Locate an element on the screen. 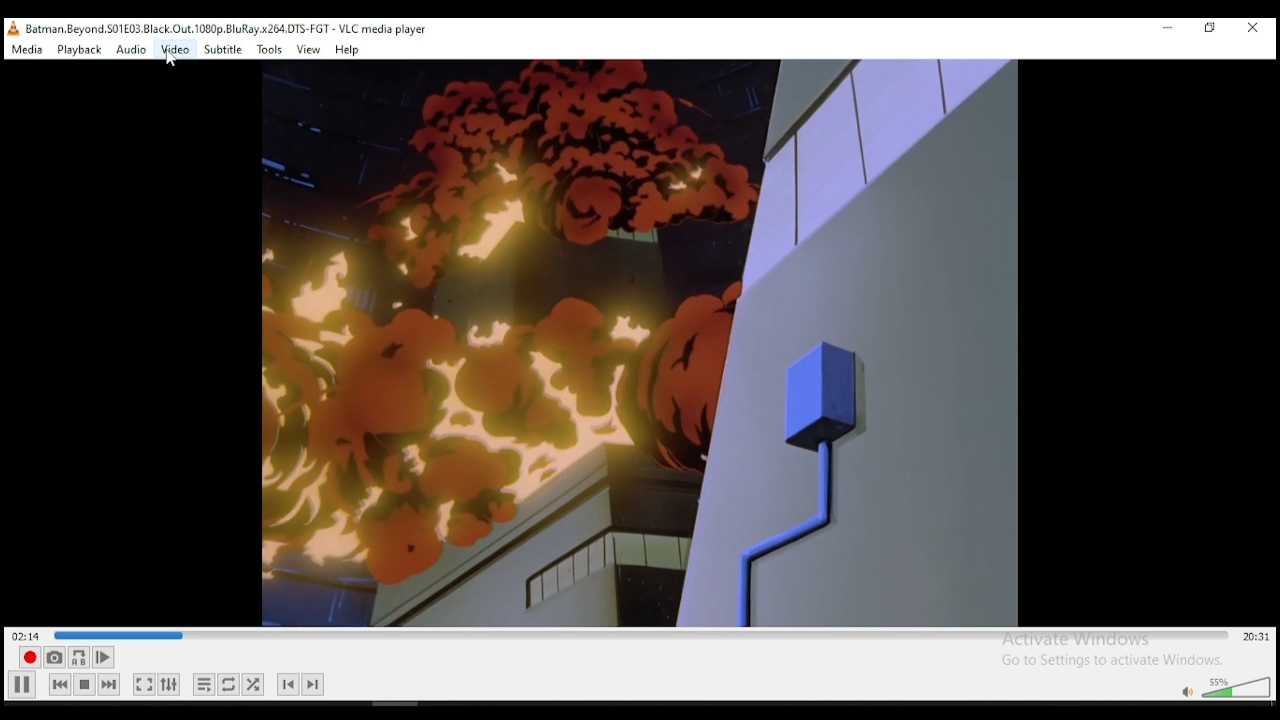  tools is located at coordinates (270, 51).